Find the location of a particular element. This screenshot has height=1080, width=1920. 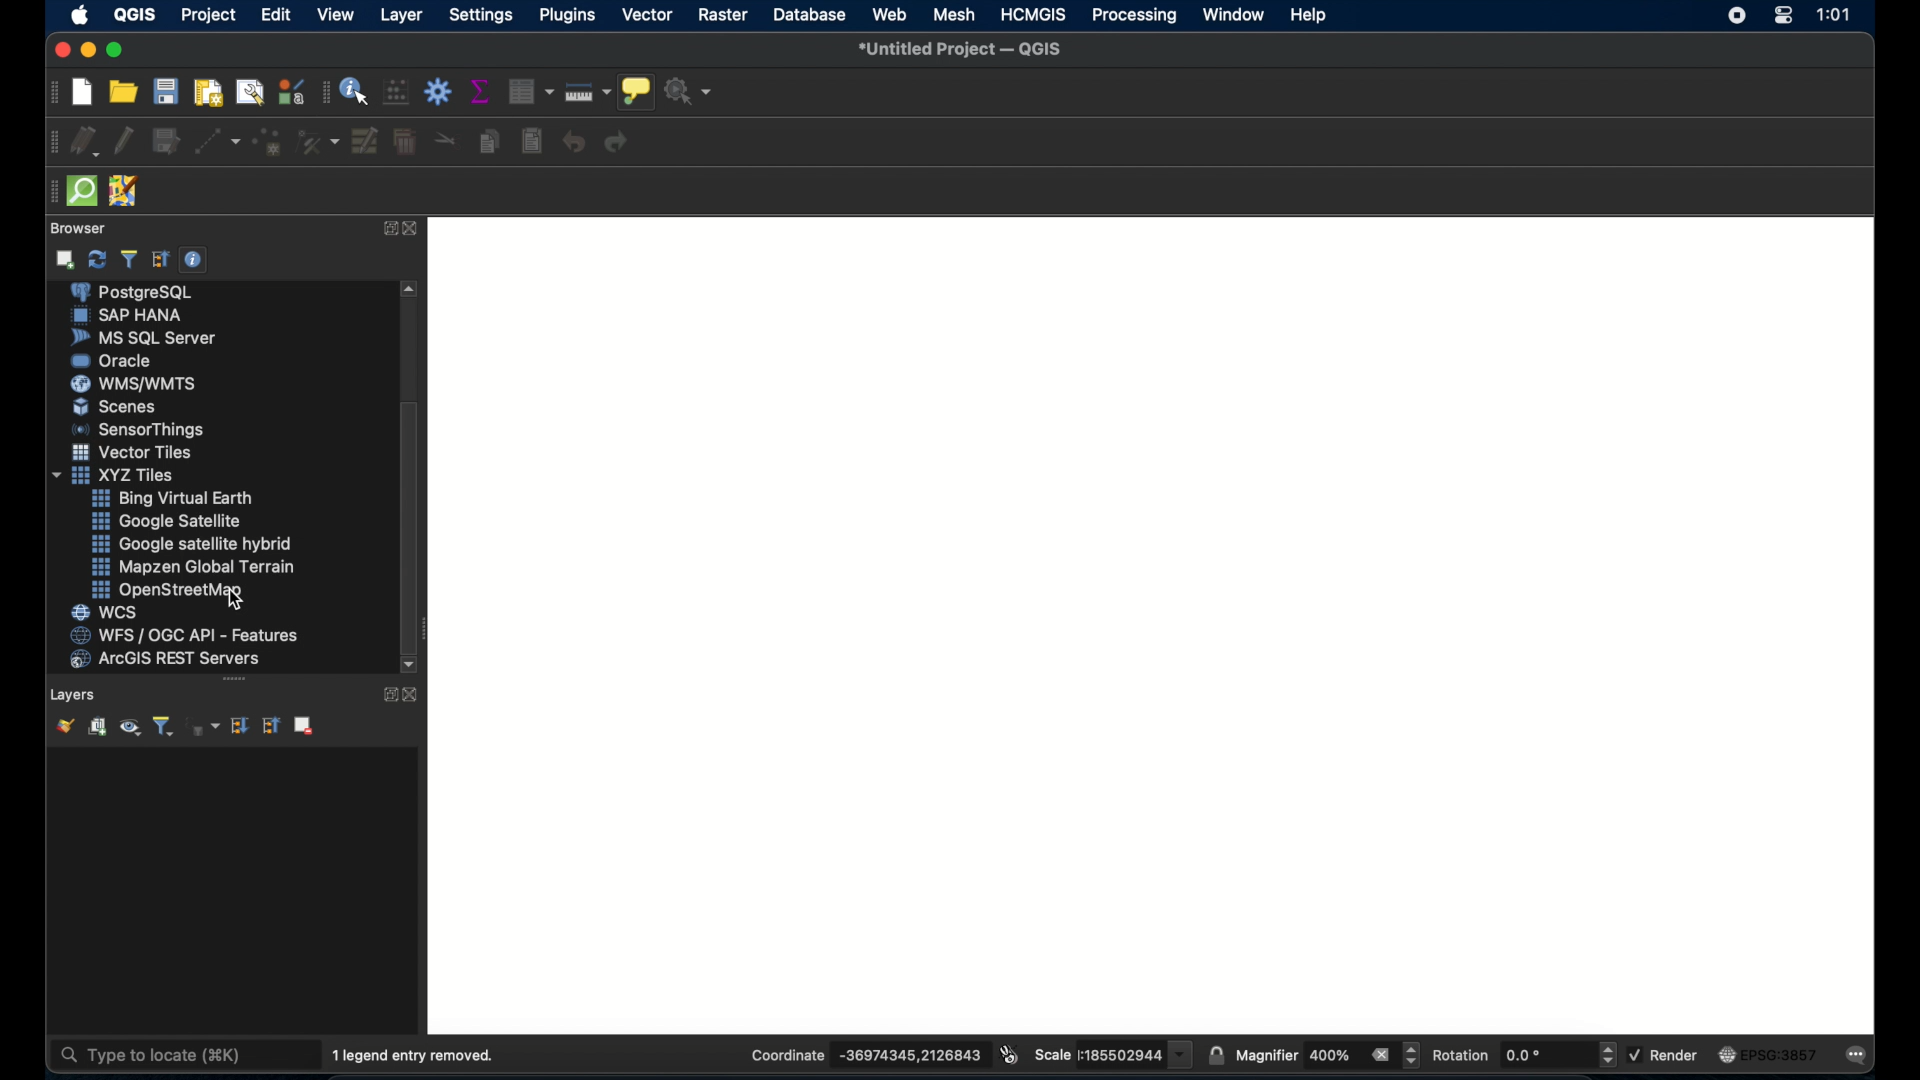

window is located at coordinates (1231, 15).